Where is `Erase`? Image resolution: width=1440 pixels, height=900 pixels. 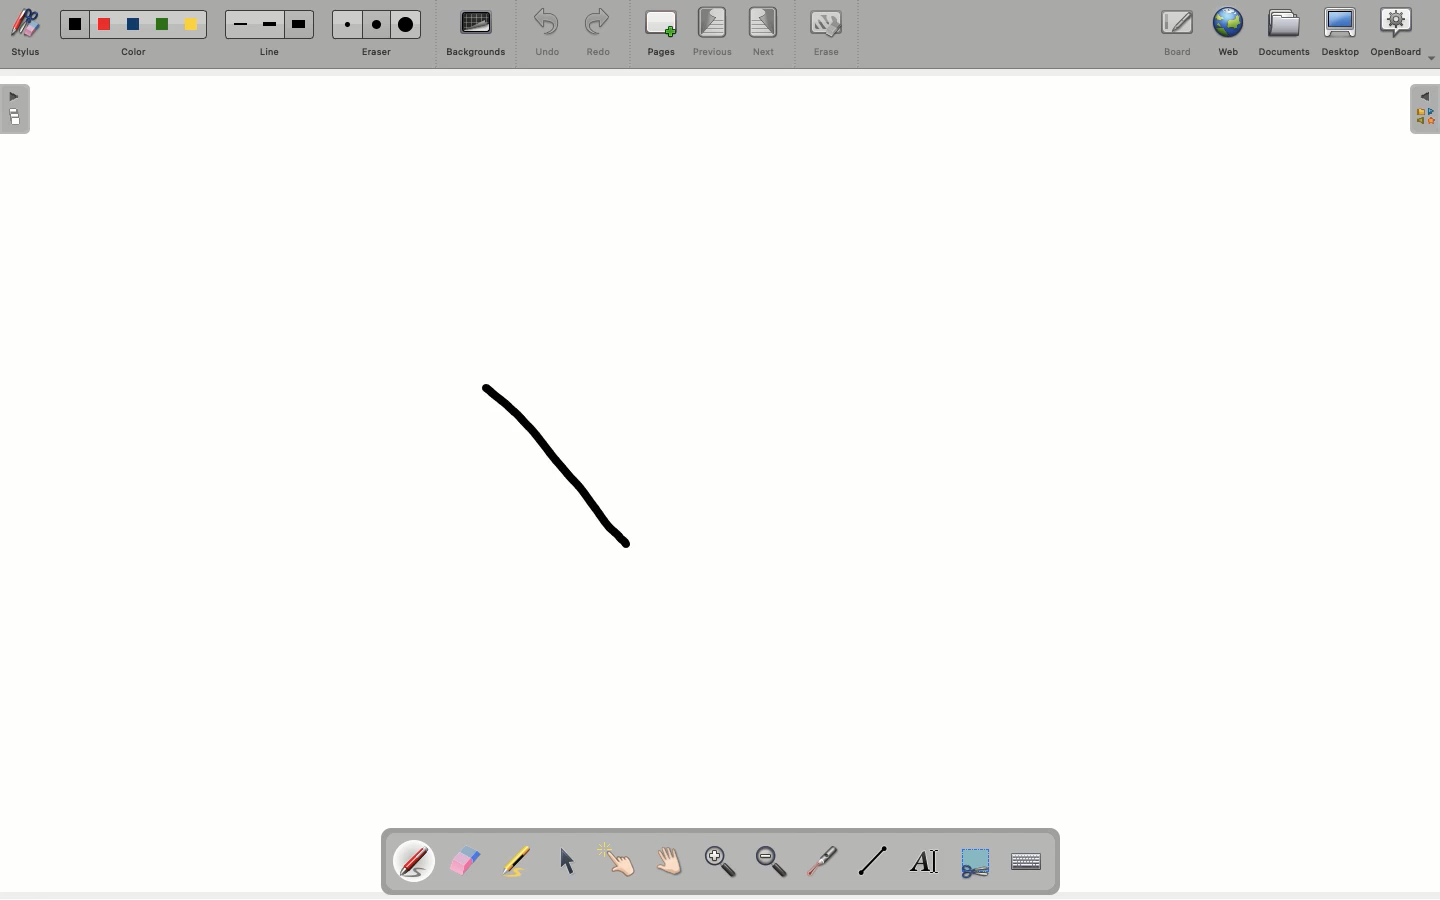 Erase is located at coordinates (826, 36).